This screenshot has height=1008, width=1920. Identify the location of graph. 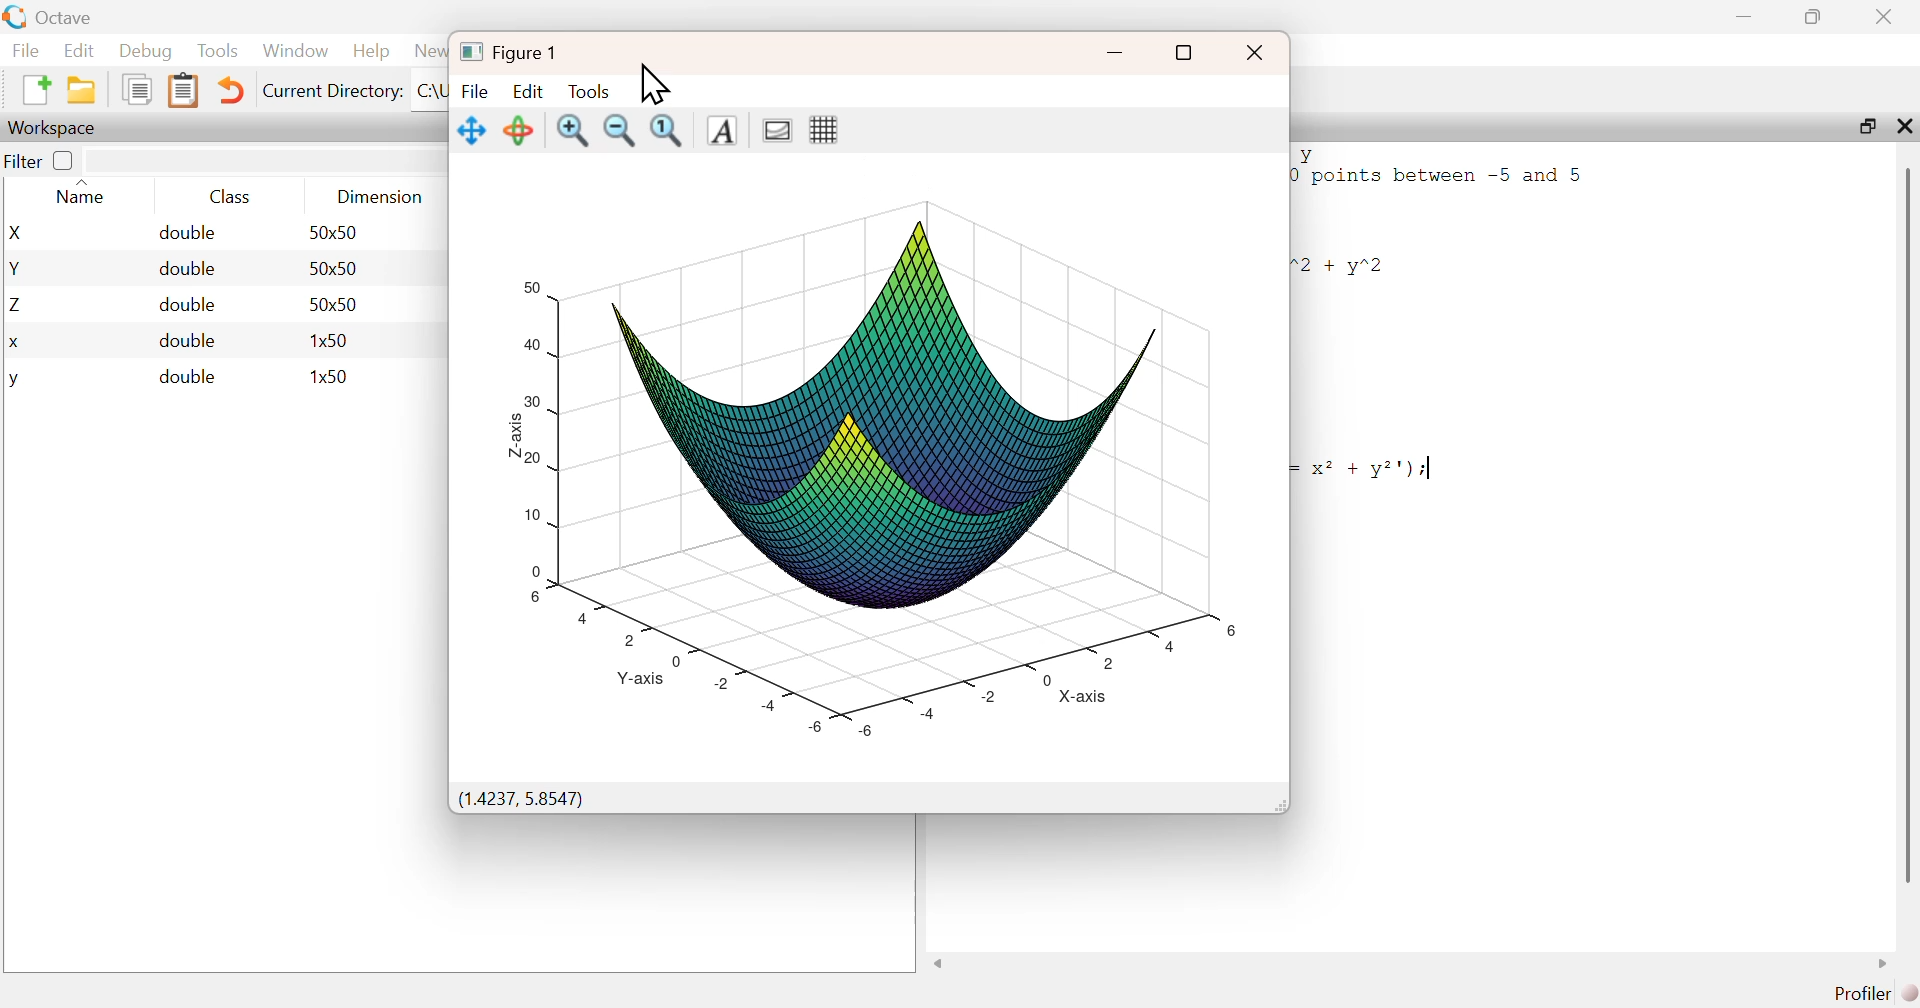
(874, 458).